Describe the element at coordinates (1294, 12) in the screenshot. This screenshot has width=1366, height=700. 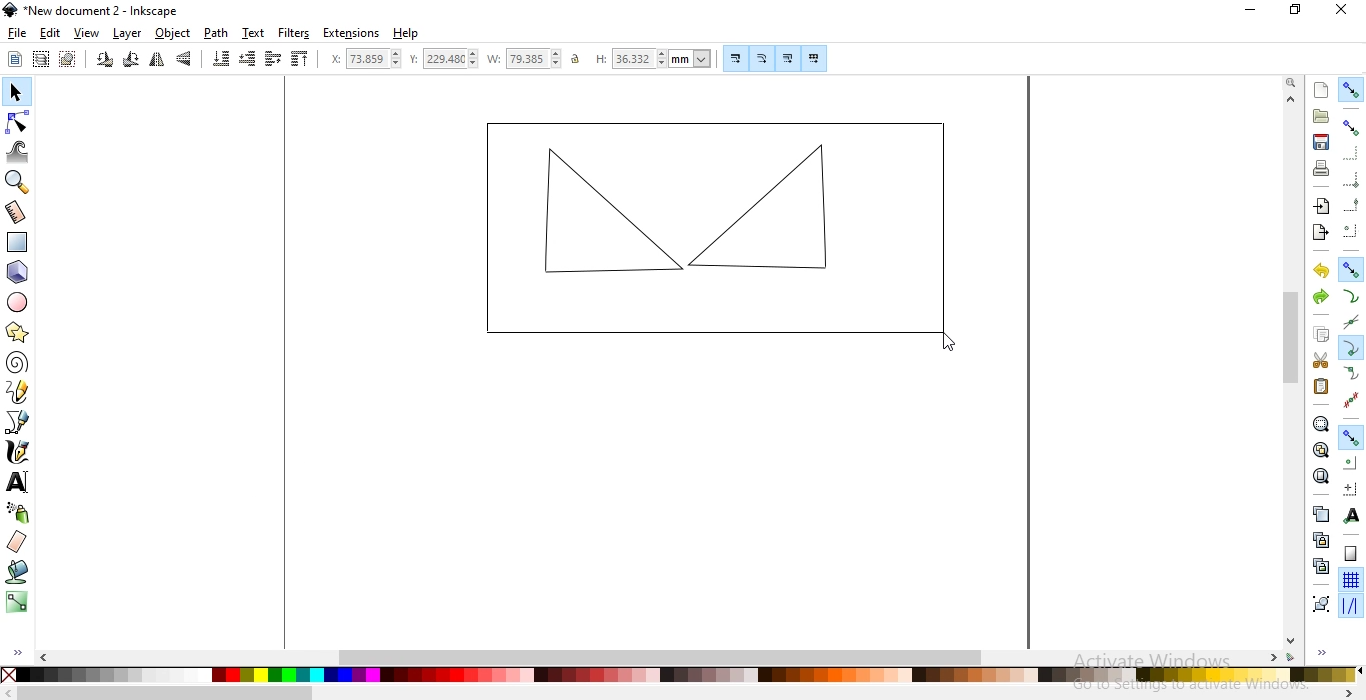
I see `maximize` at that location.